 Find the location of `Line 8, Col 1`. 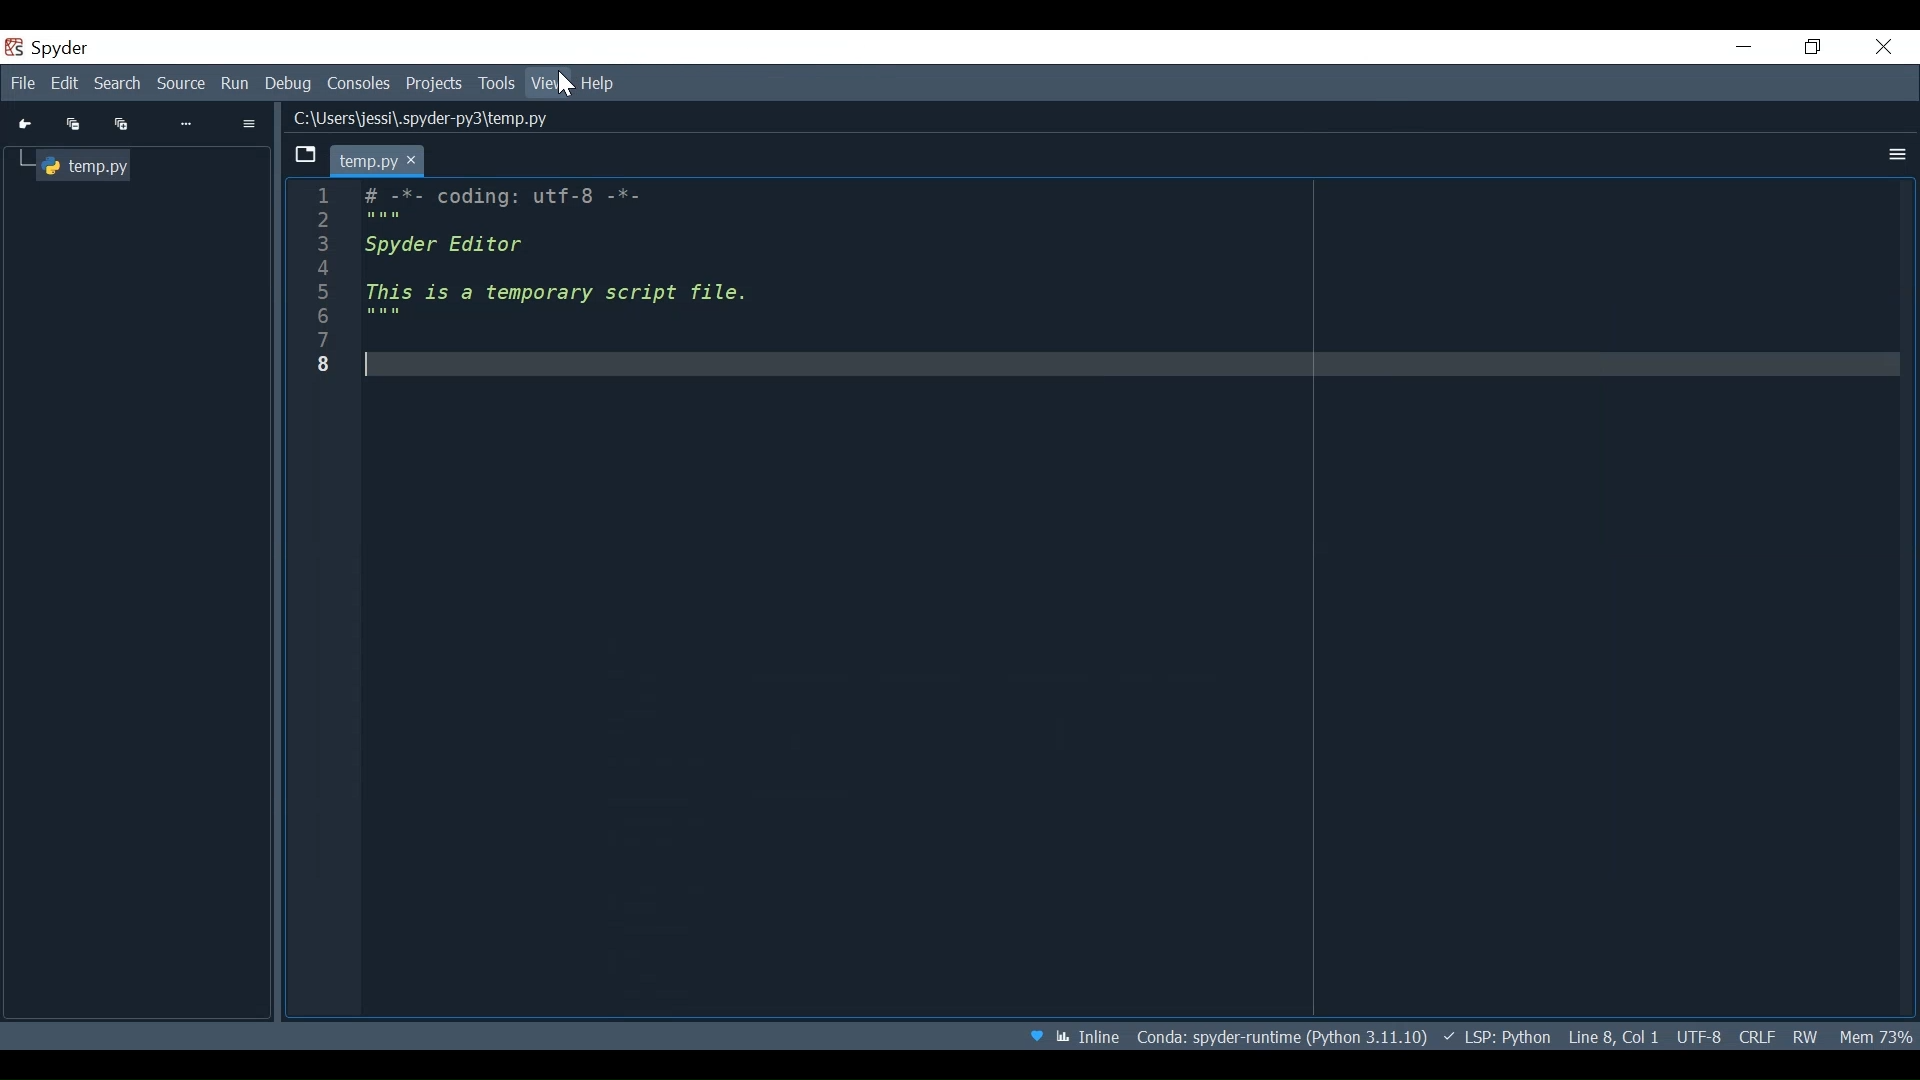

Line 8, Col 1 is located at coordinates (1613, 1034).